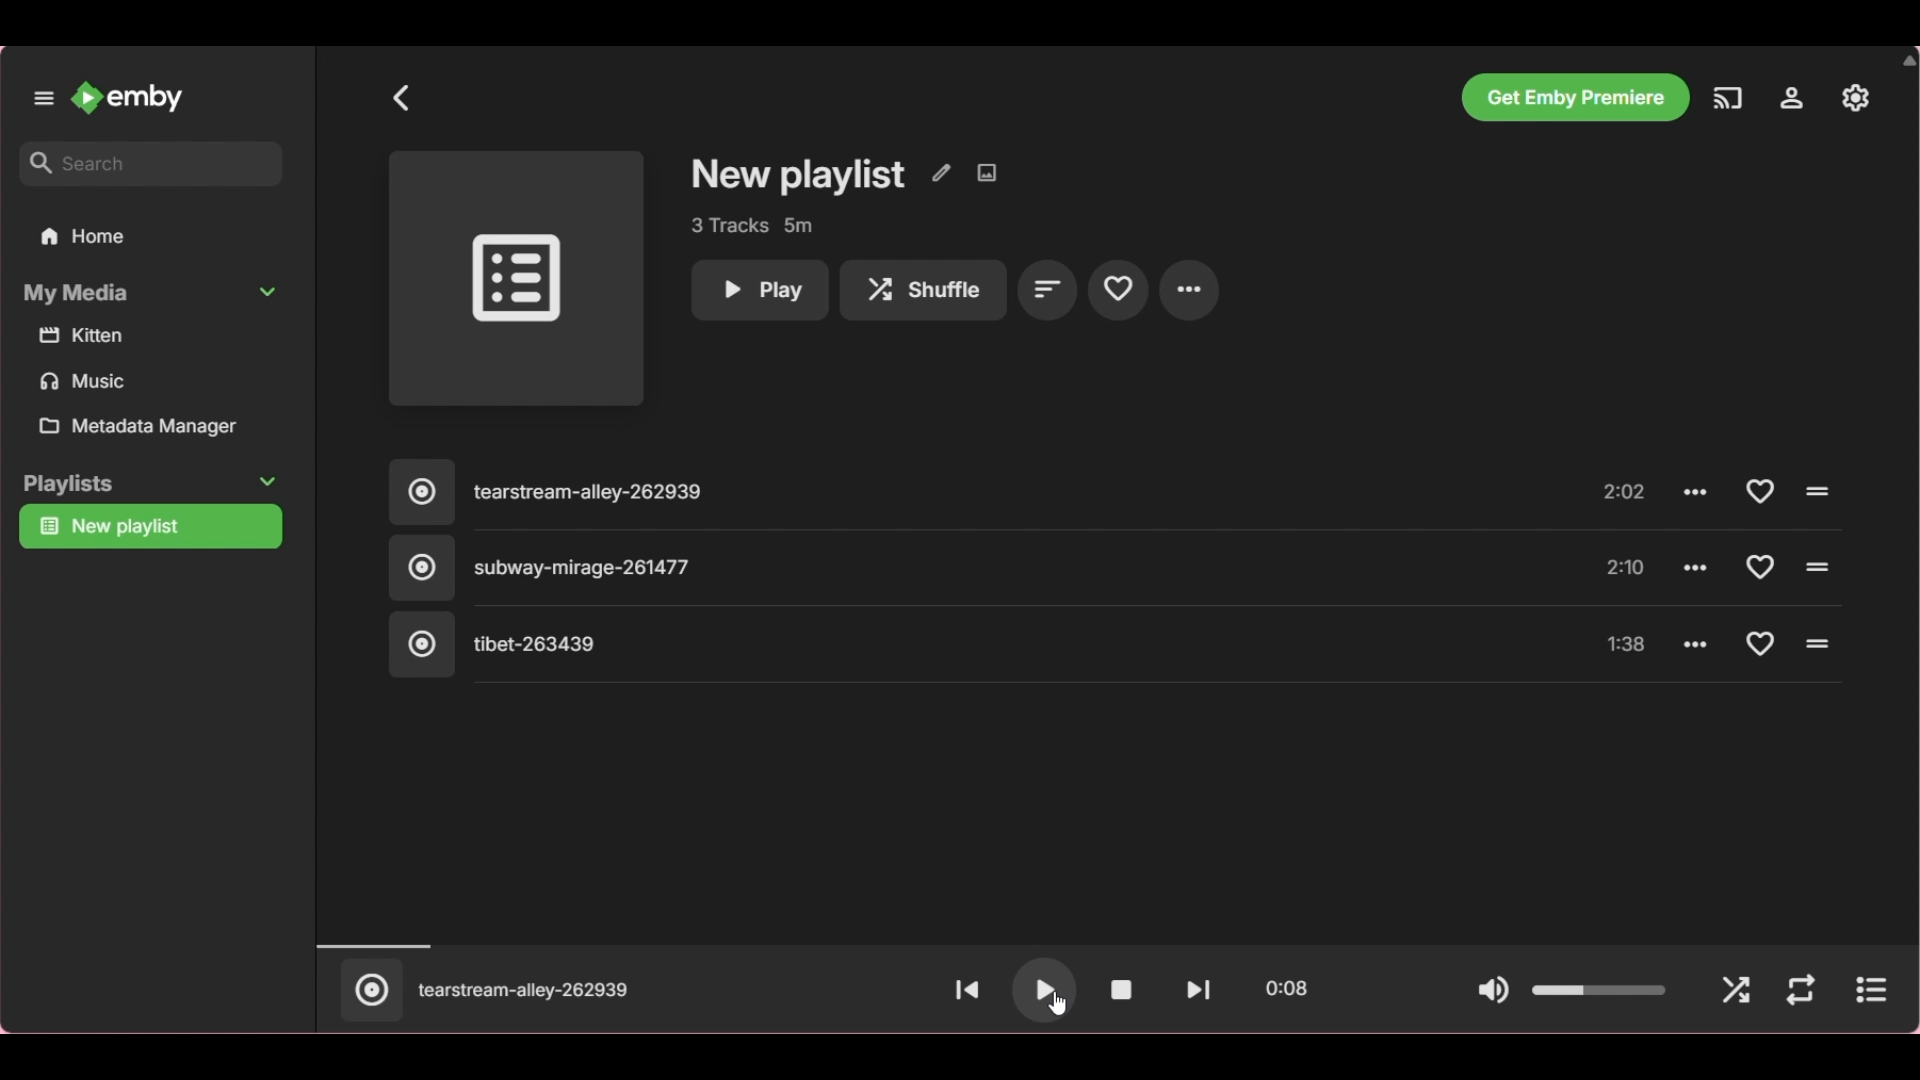 The width and height of the screenshot is (1920, 1080). I want to click on Shuffle, so click(923, 291).